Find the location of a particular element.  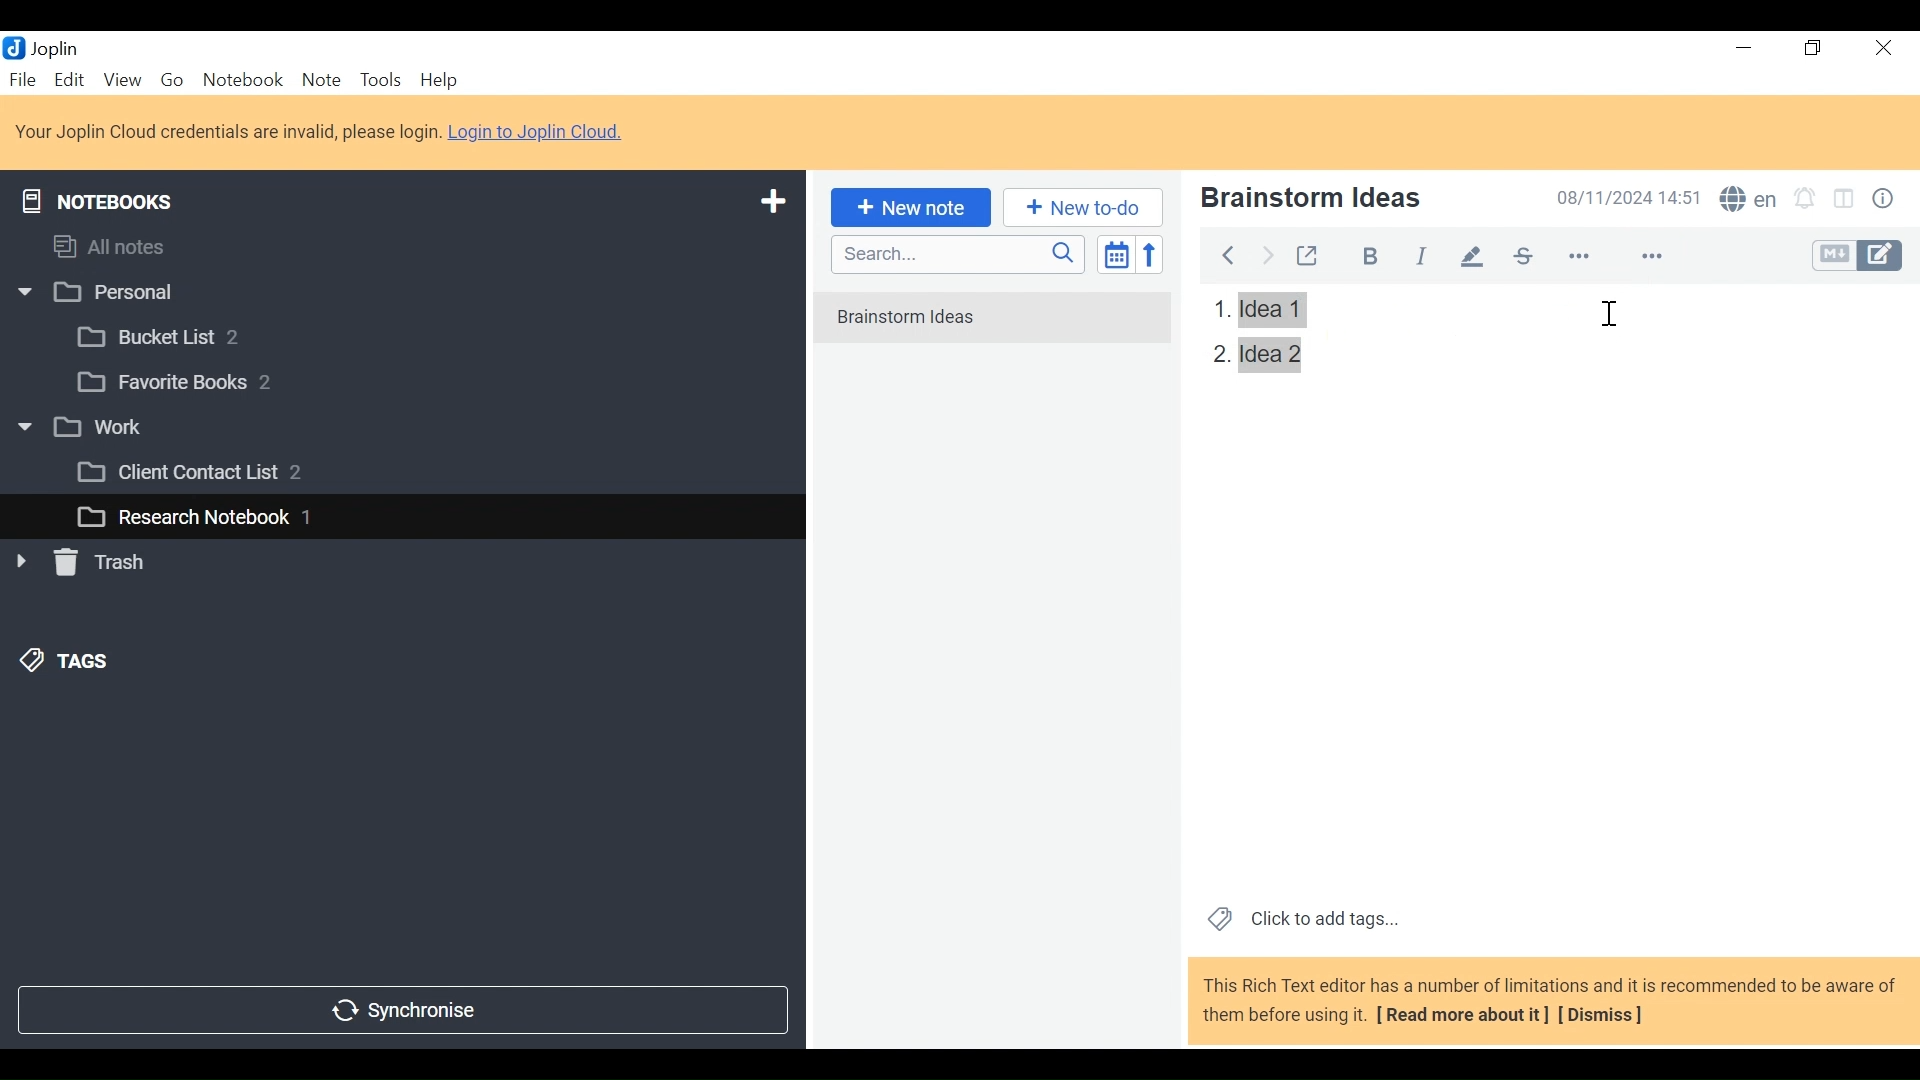

L_] Research Notebook is located at coordinates (182, 518).